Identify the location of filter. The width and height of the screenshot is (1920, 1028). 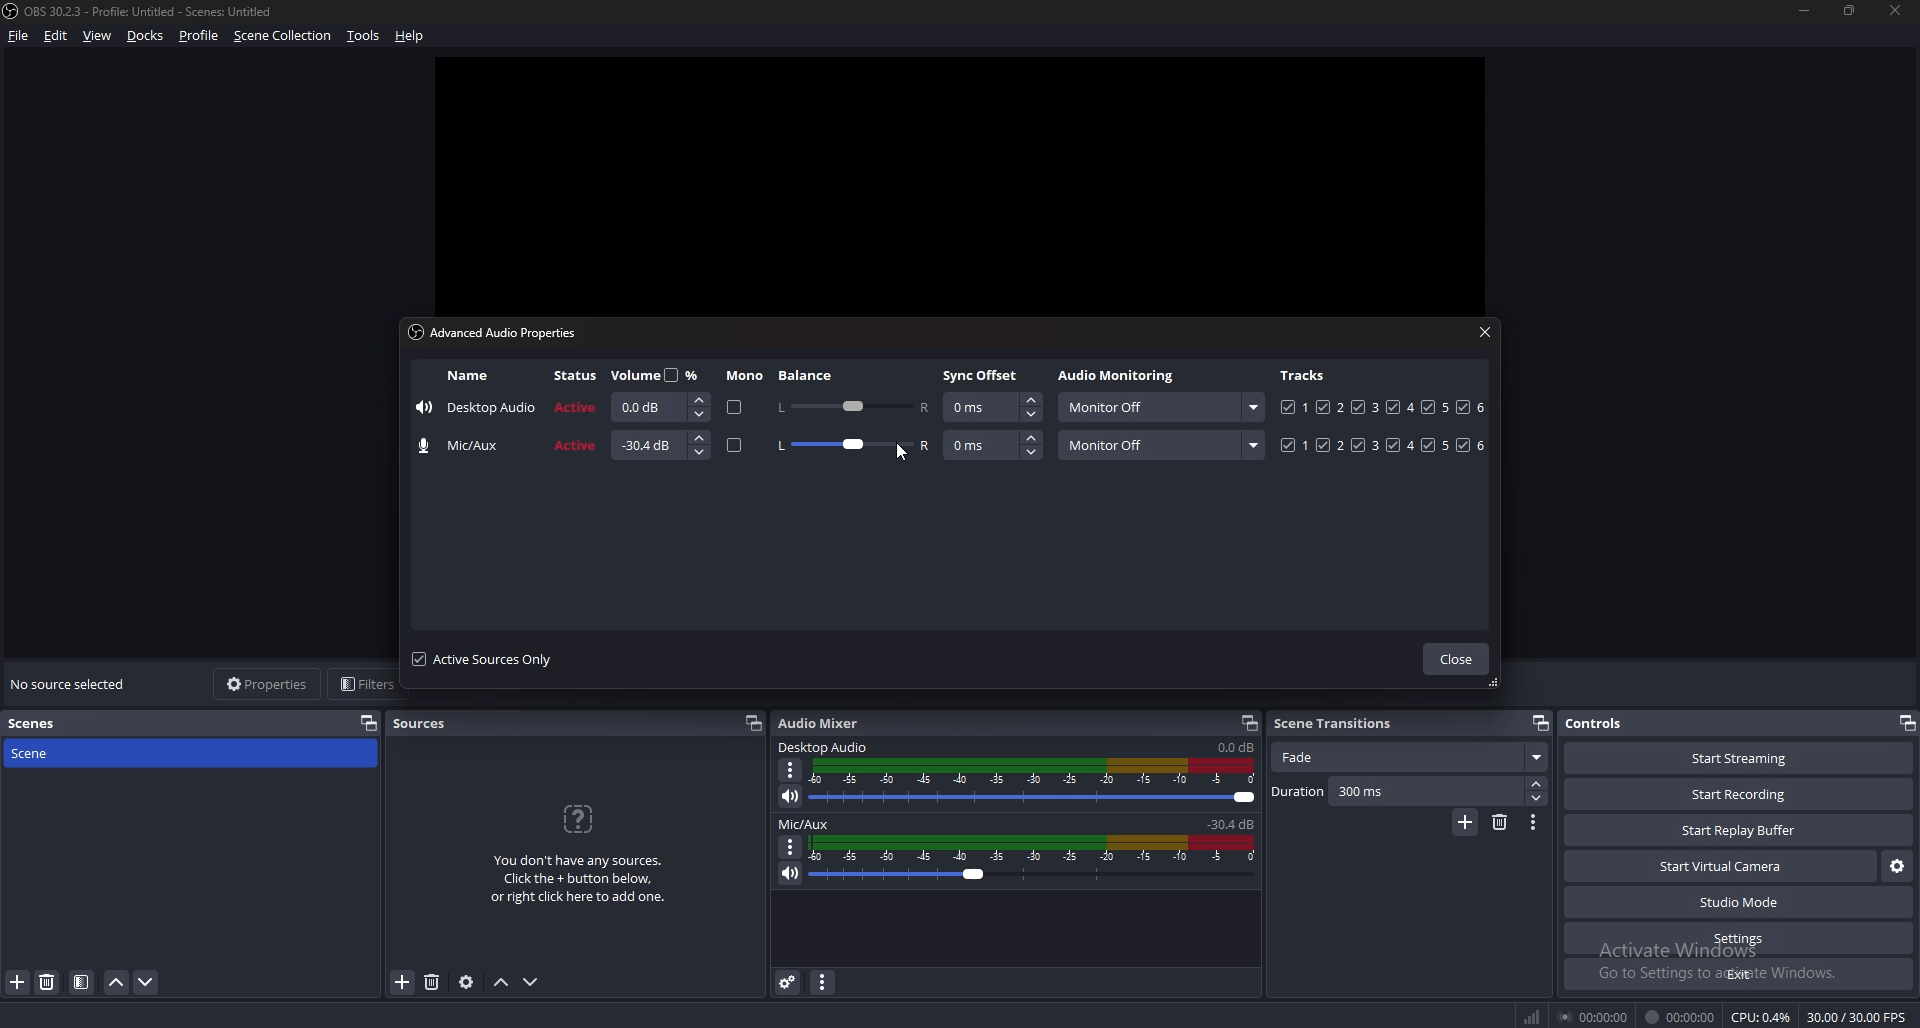
(81, 983).